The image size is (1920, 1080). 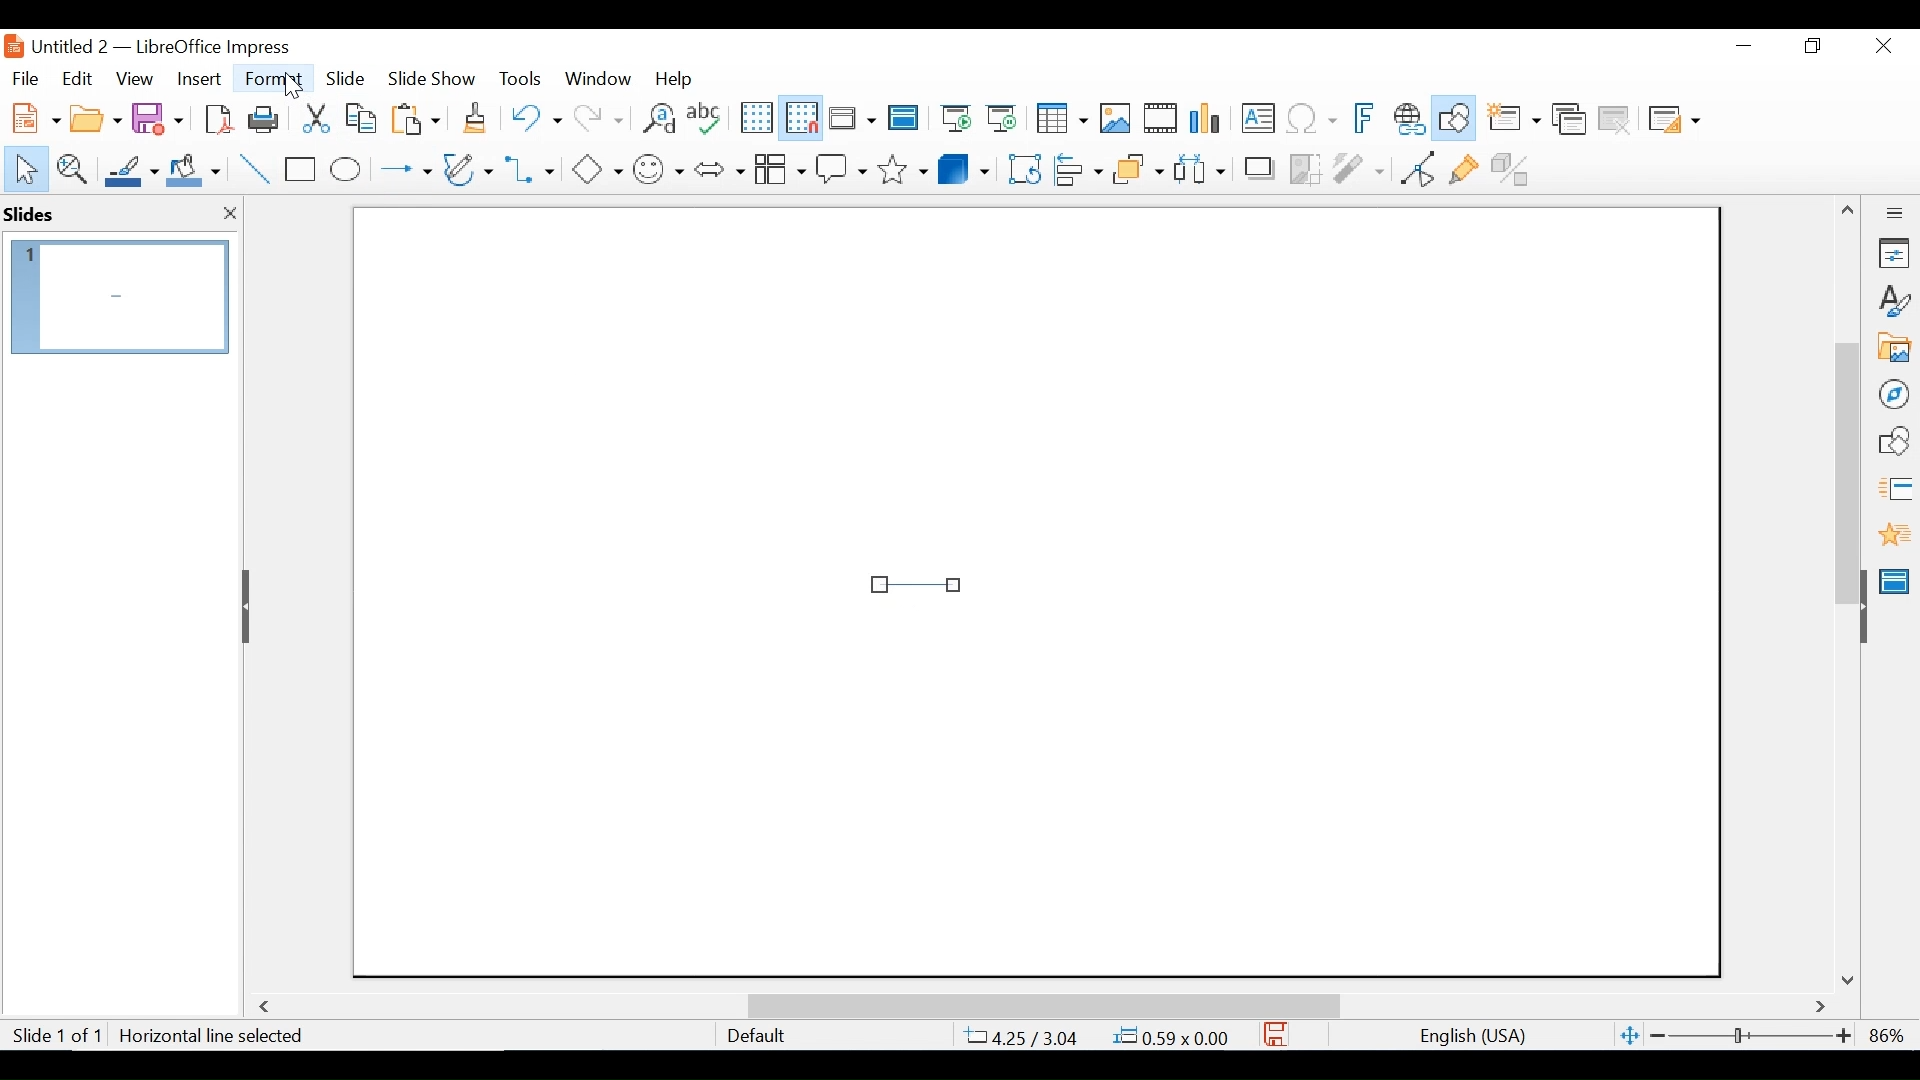 What do you see at coordinates (1358, 167) in the screenshot?
I see `Filter Image` at bounding box center [1358, 167].